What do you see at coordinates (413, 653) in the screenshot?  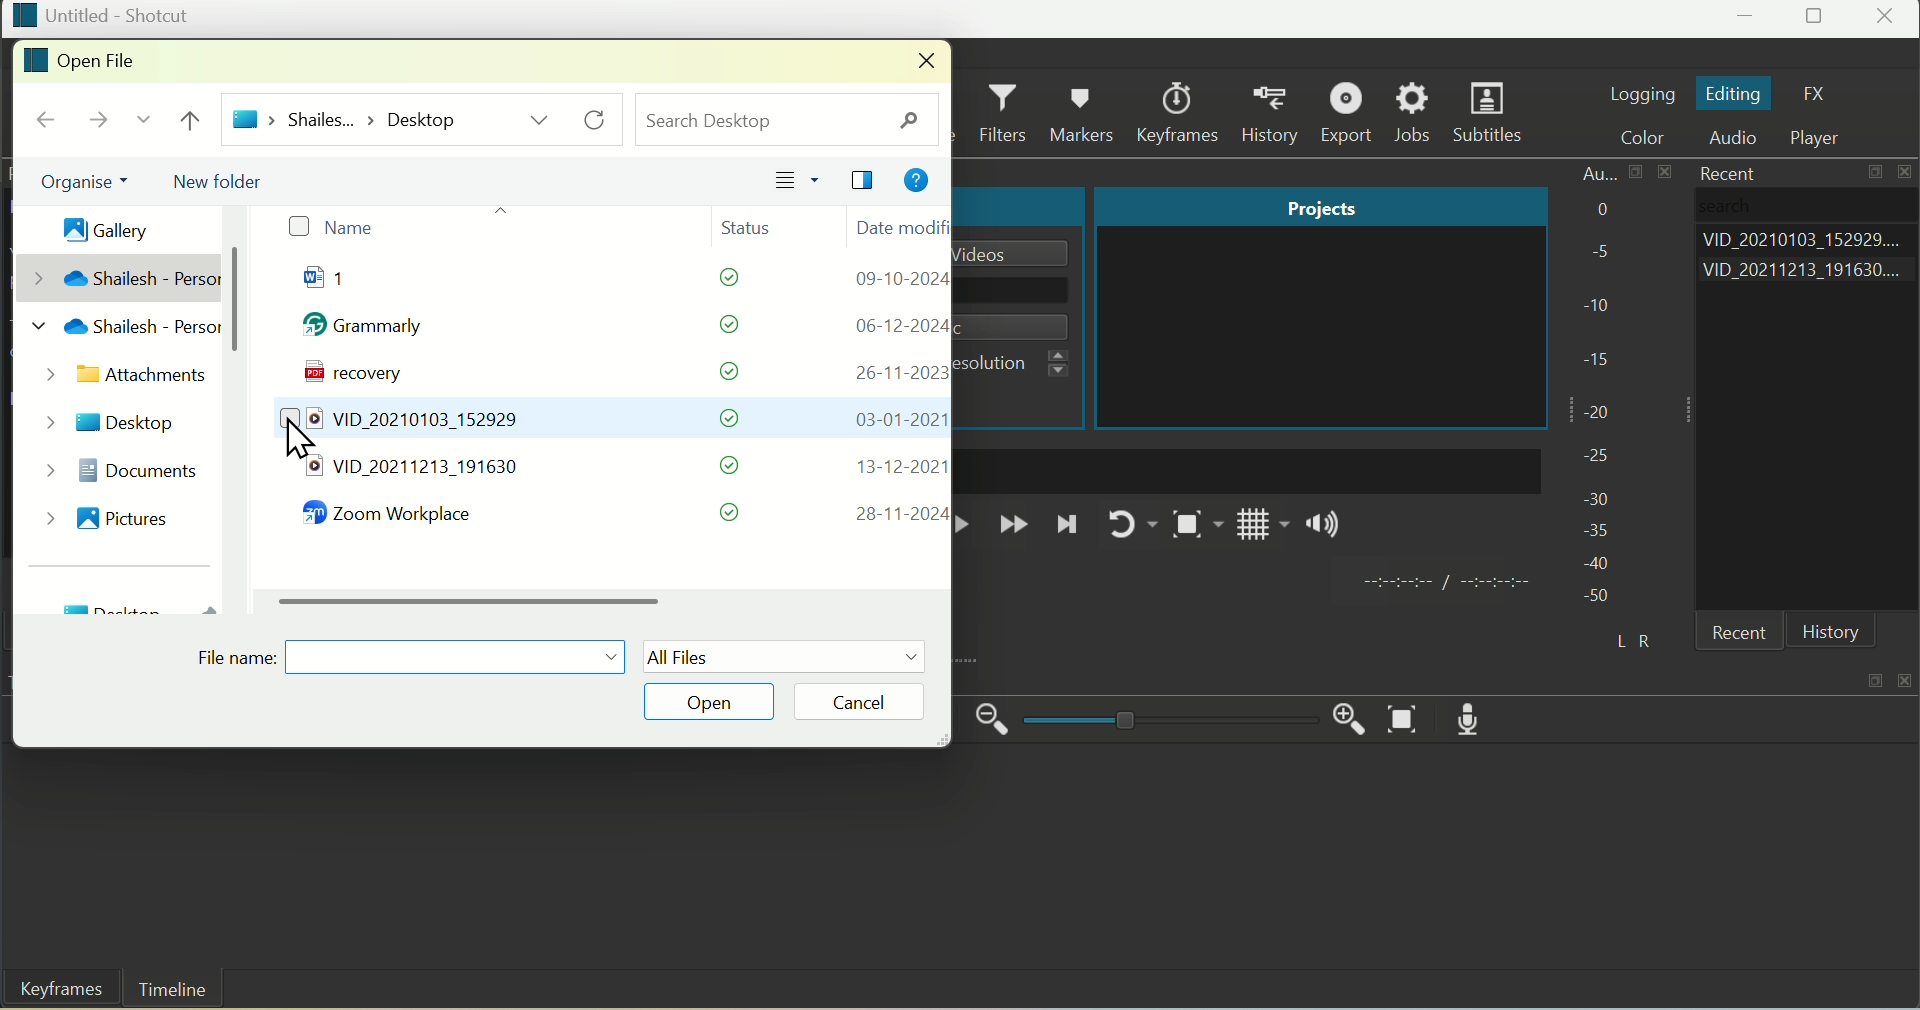 I see `File Name  ` at bounding box center [413, 653].